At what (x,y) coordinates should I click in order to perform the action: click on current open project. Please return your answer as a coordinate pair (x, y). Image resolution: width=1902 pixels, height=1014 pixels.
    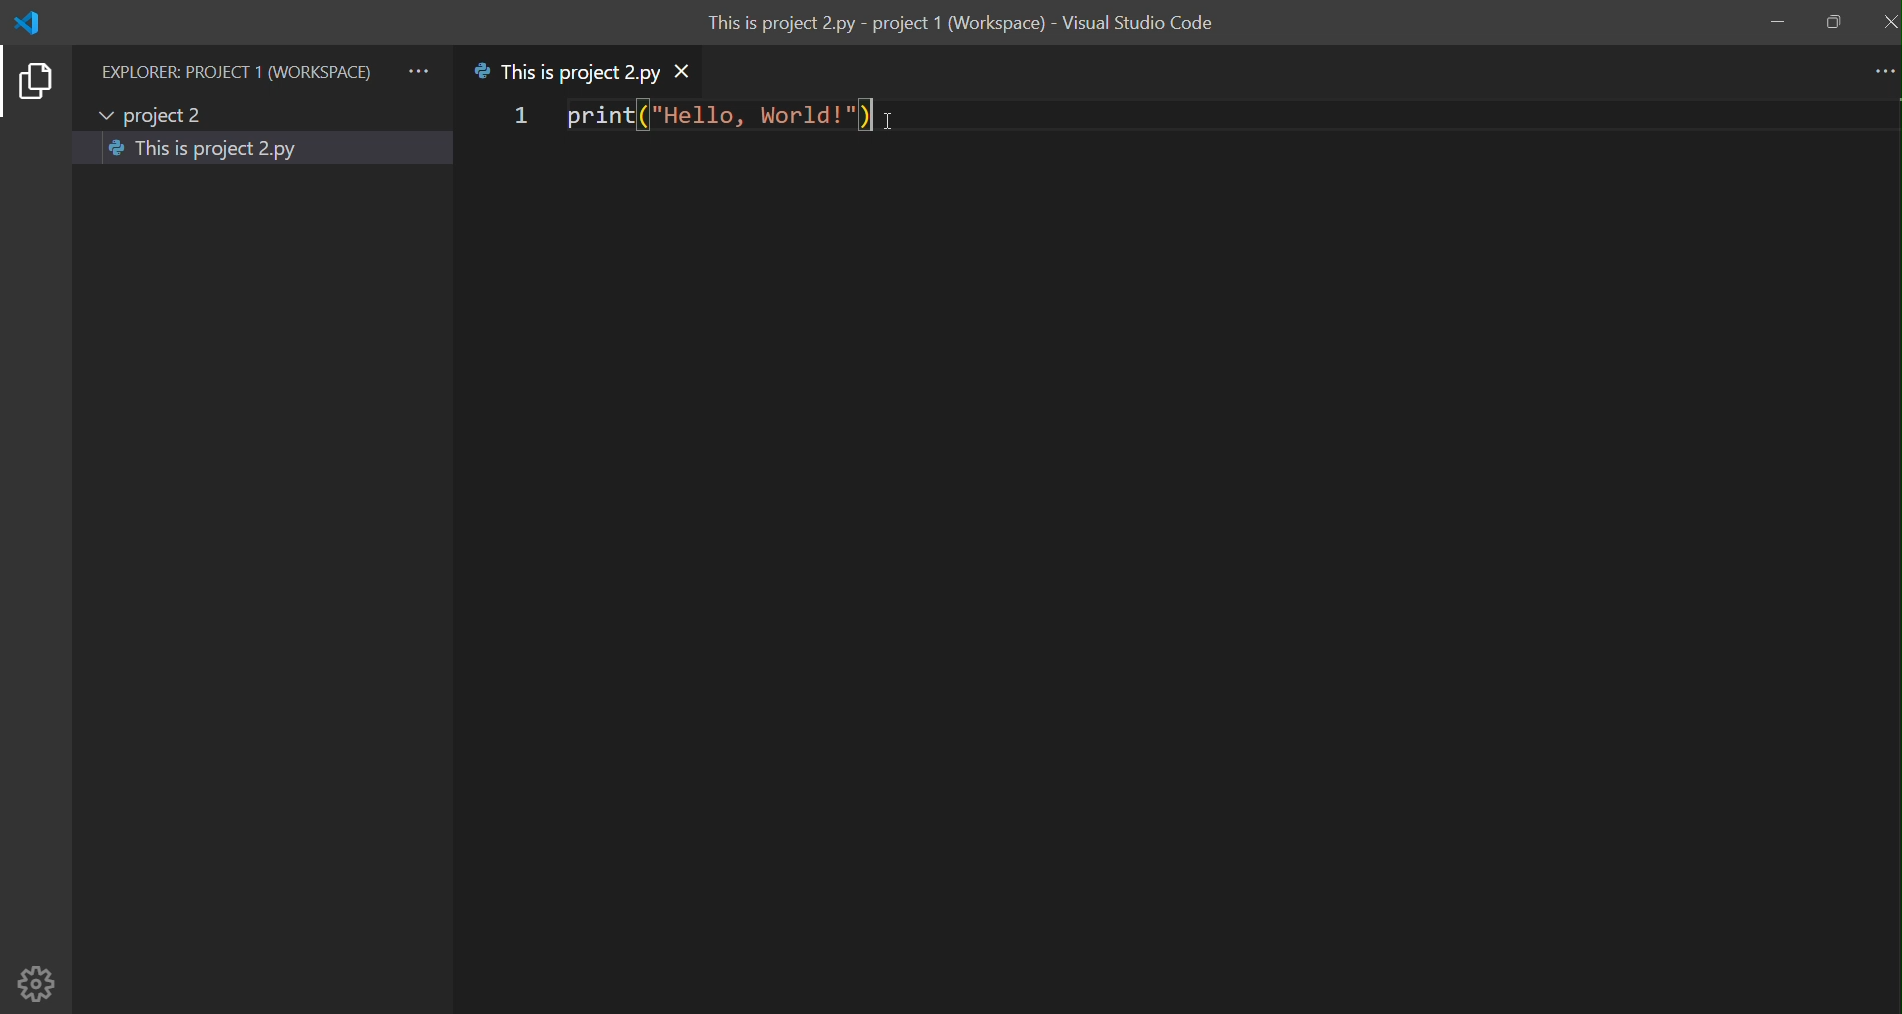
    Looking at the image, I should click on (165, 116).